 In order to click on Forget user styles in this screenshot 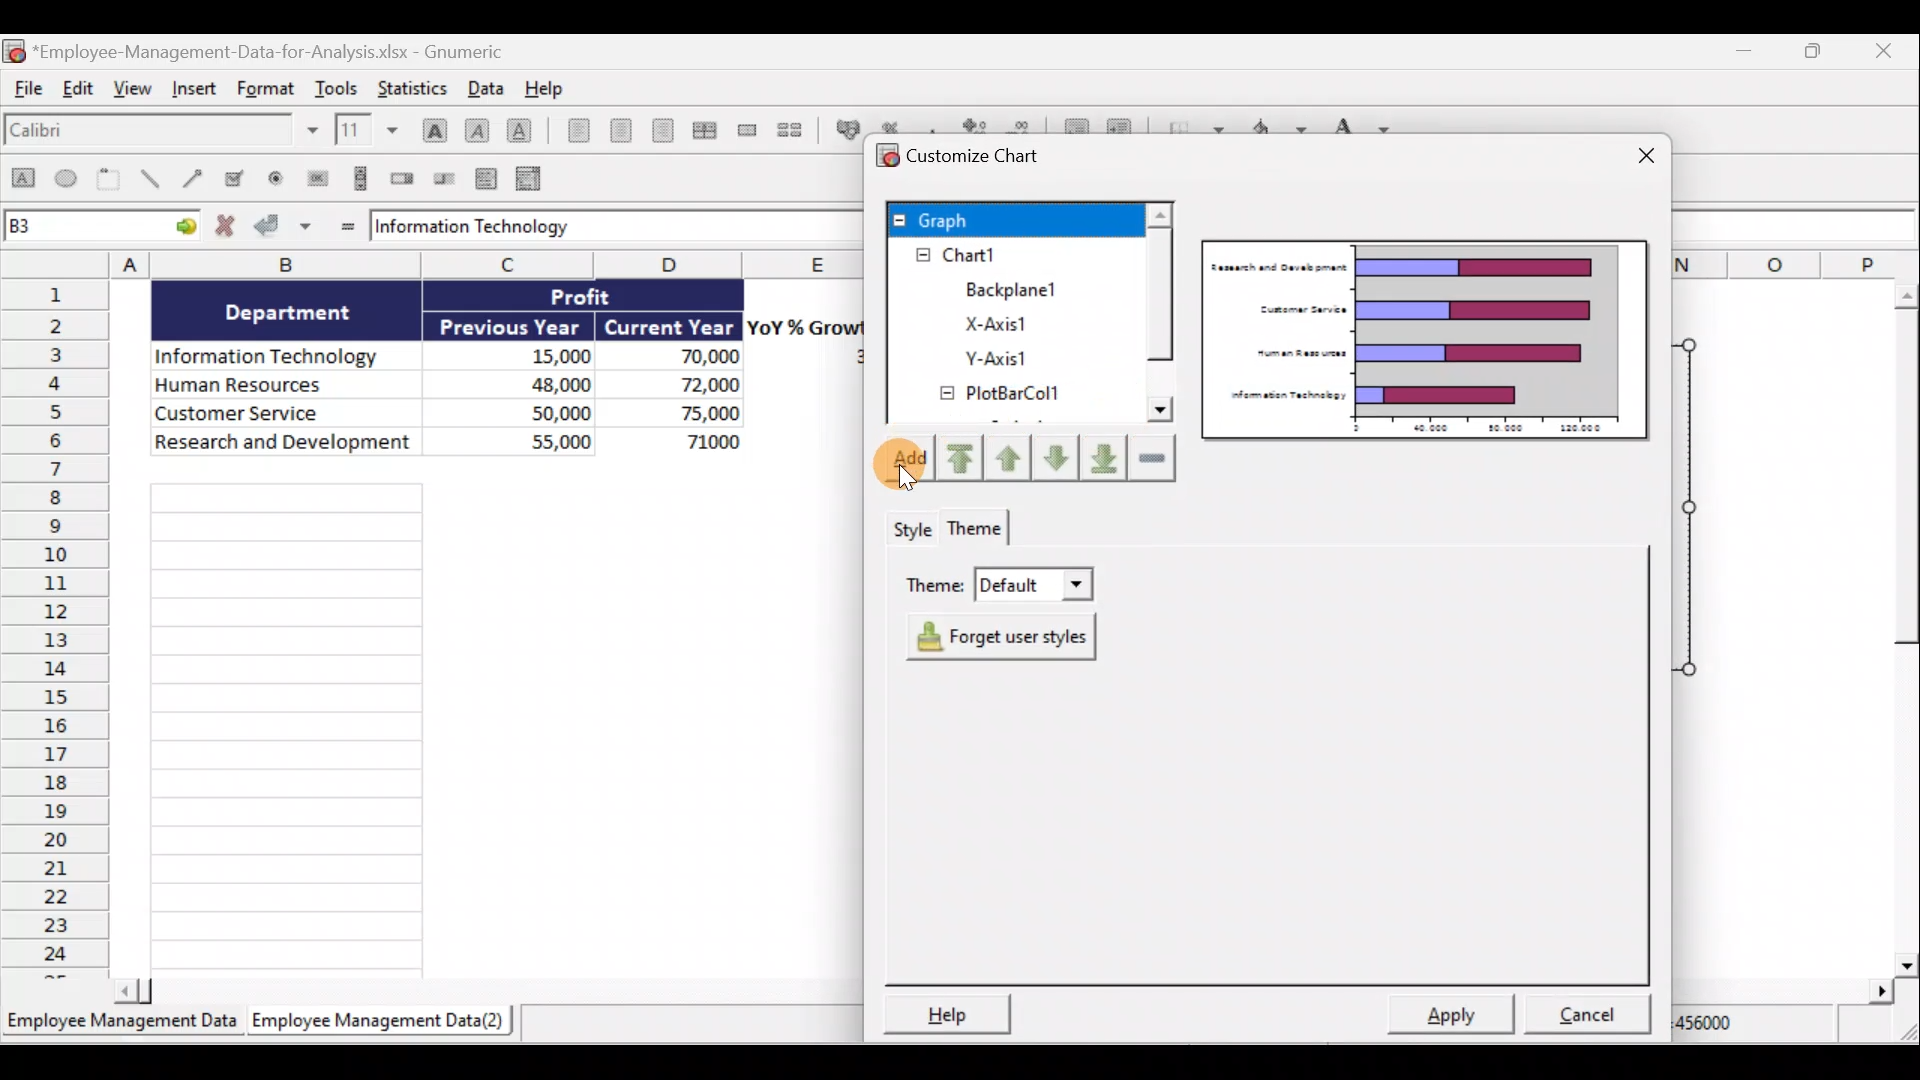, I will do `click(1009, 637)`.